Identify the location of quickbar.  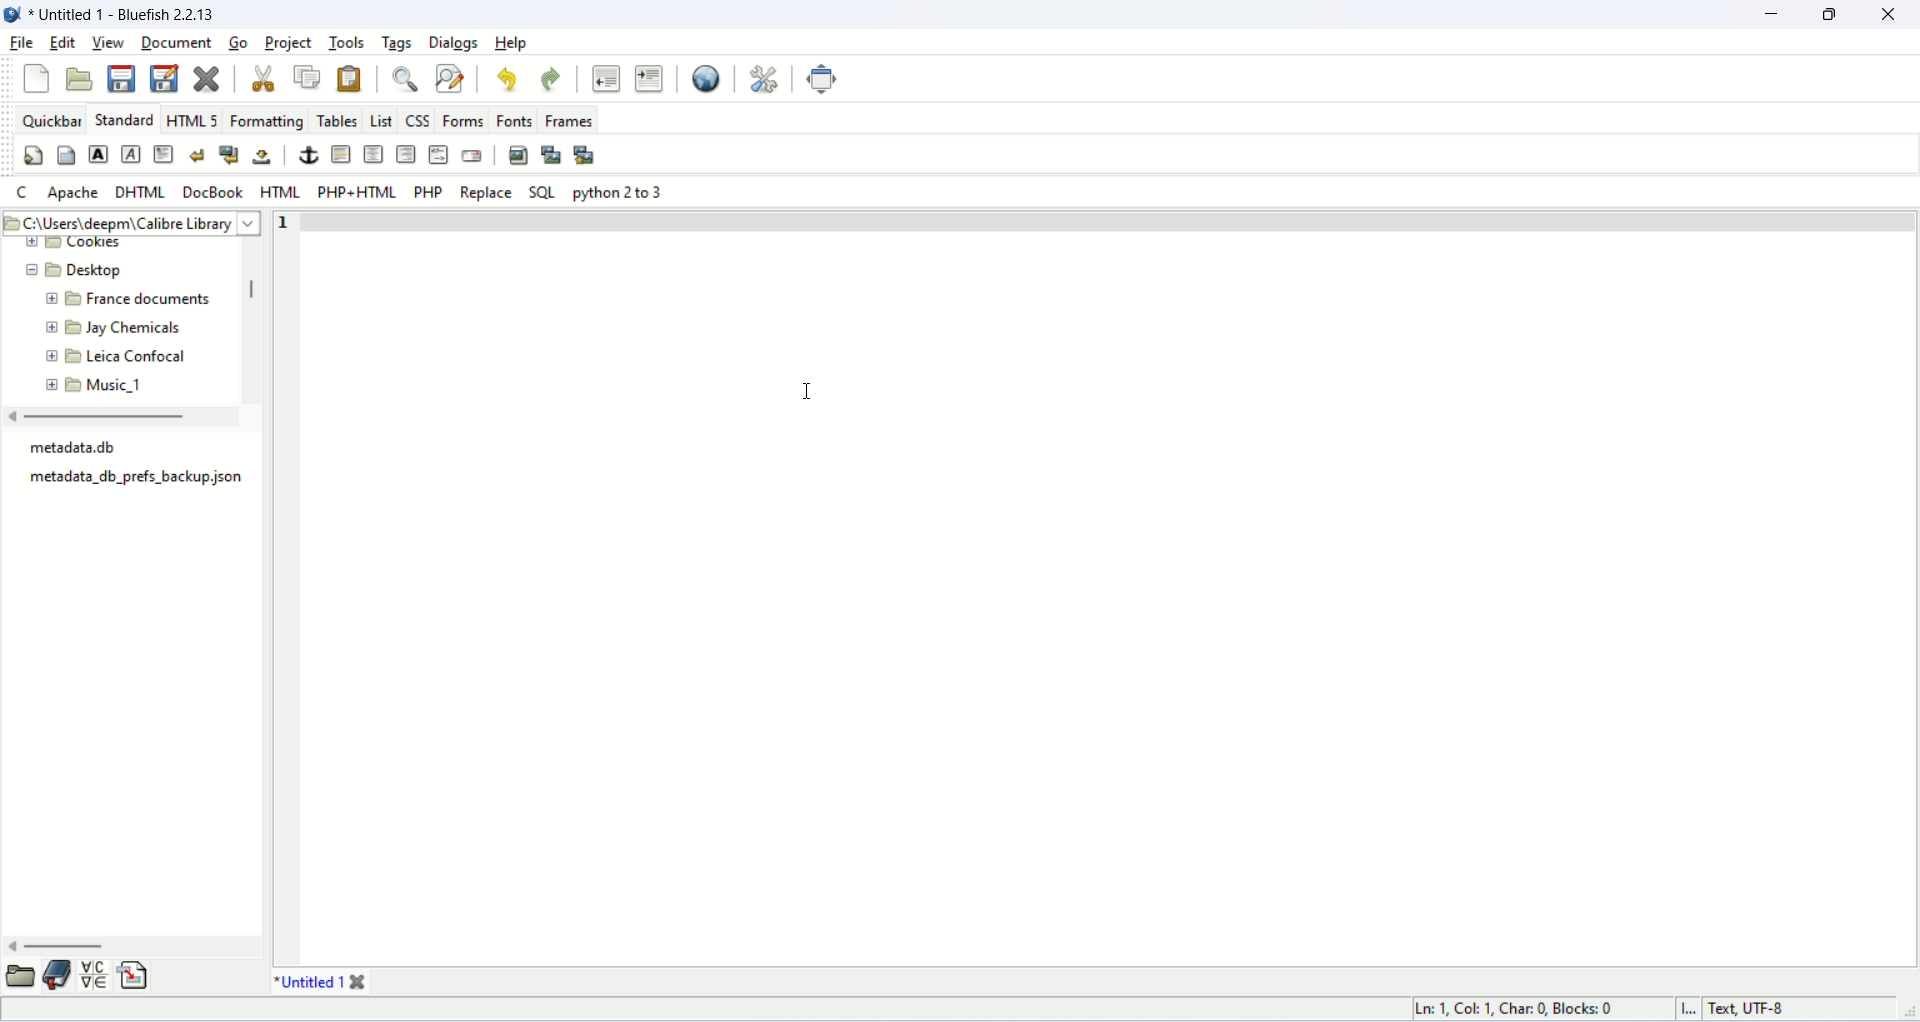
(55, 120).